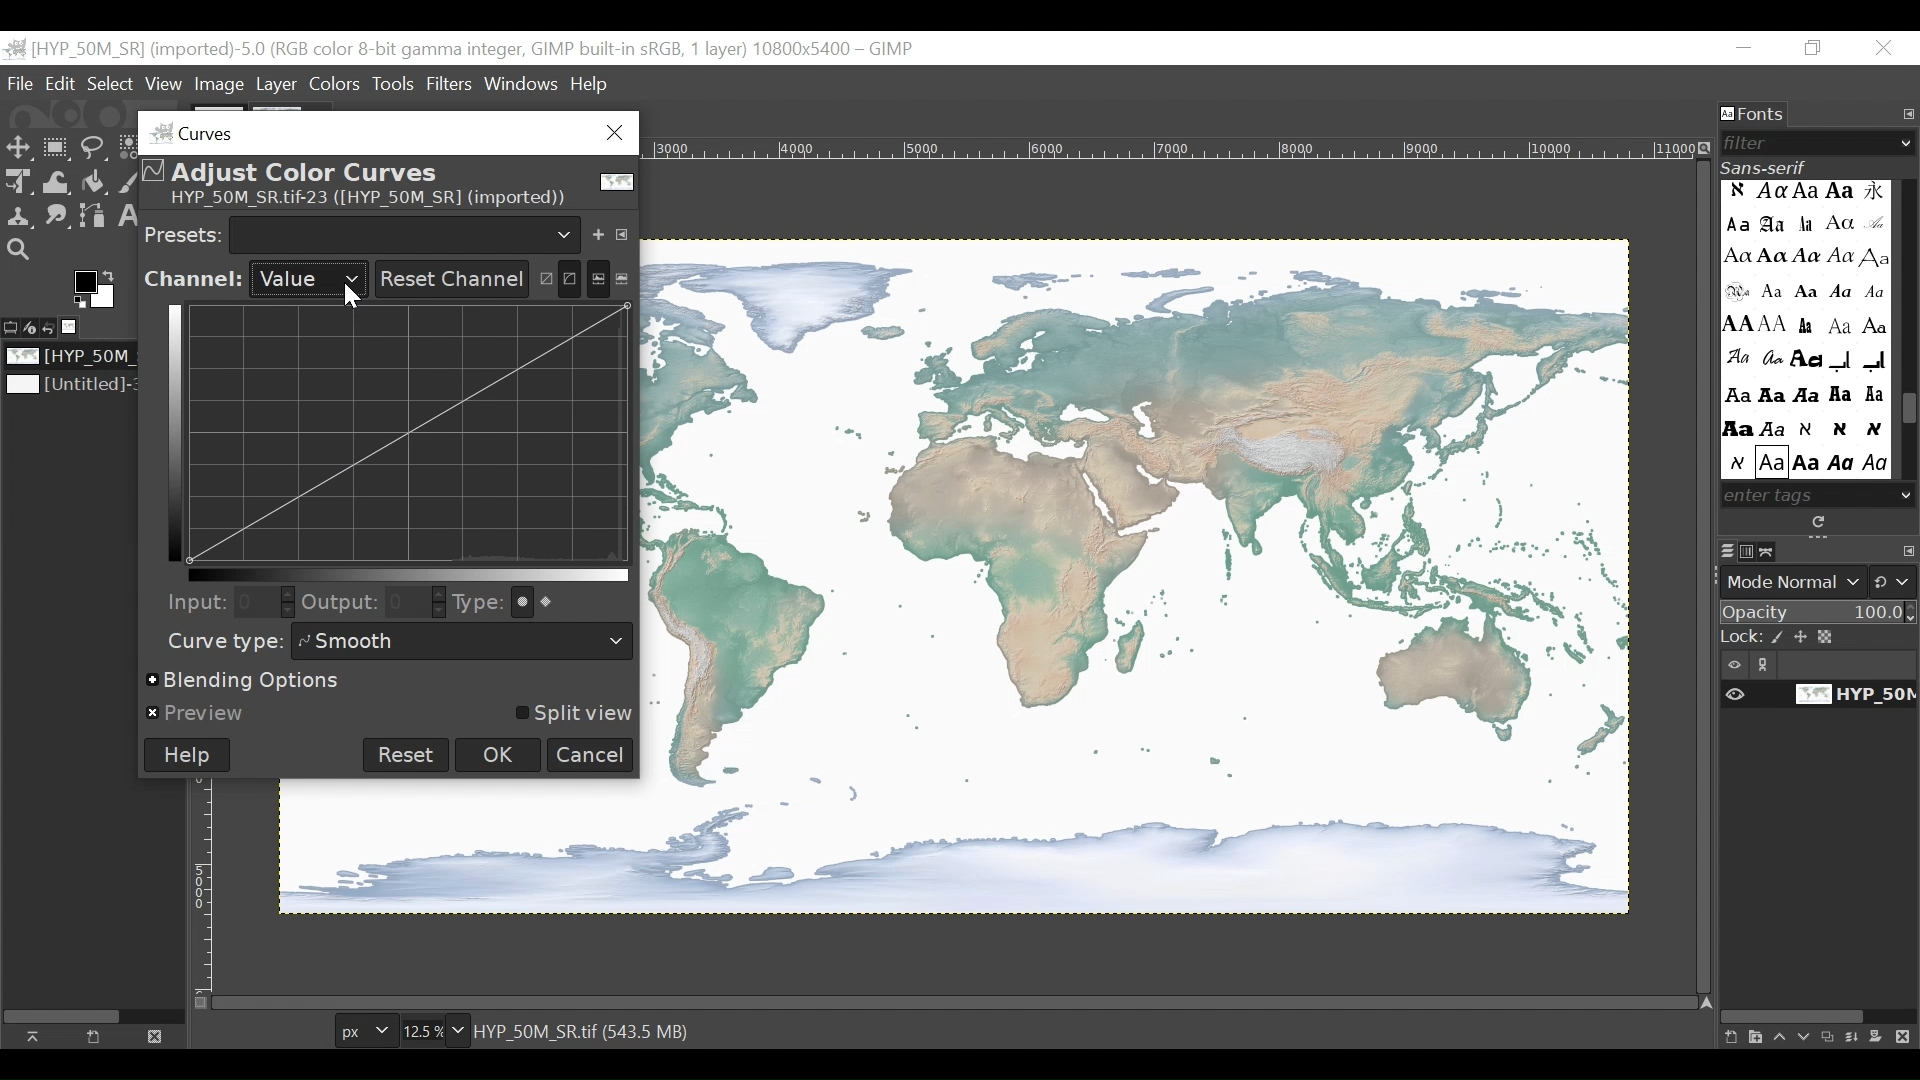 The height and width of the screenshot is (1080, 1920). Describe the element at coordinates (1755, 115) in the screenshot. I see `Fonts` at that location.